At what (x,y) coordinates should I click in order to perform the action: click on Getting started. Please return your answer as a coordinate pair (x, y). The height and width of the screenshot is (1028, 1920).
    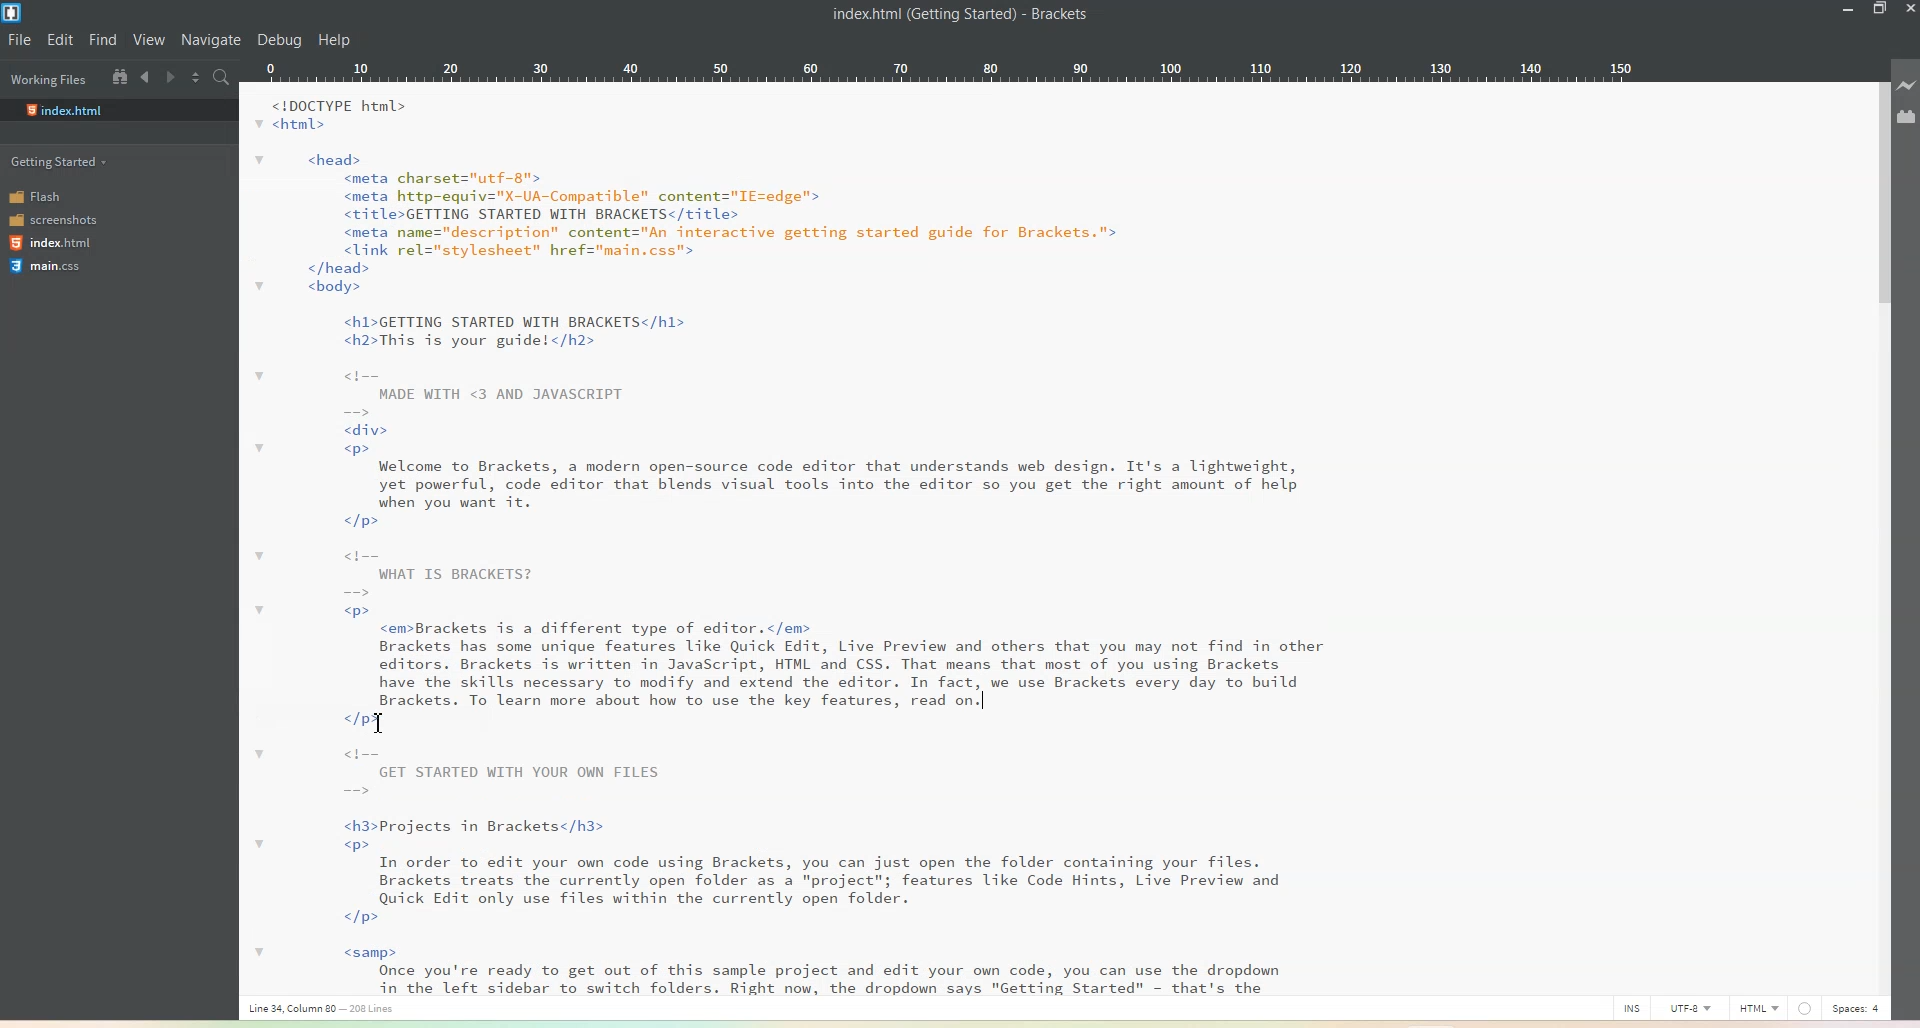
    Looking at the image, I should click on (59, 161).